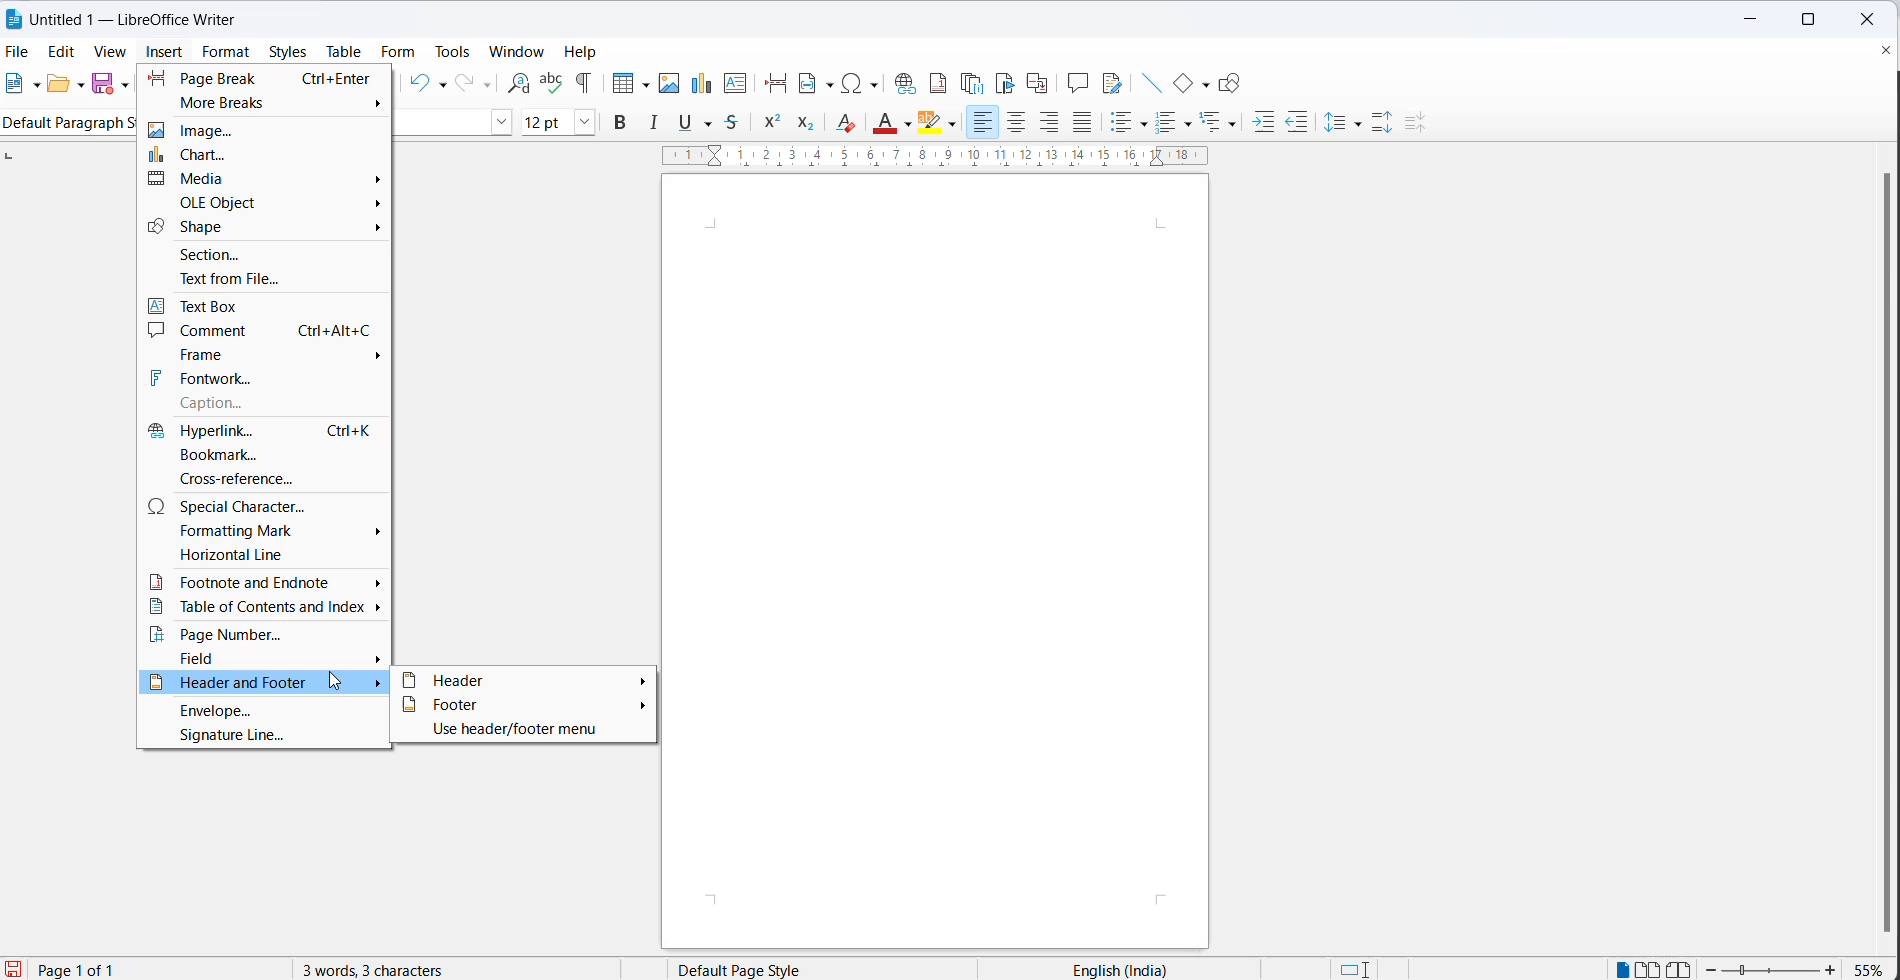 The height and width of the screenshot is (980, 1900). Describe the element at coordinates (1335, 118) in the screenshot. I see `line spacing` at that location.